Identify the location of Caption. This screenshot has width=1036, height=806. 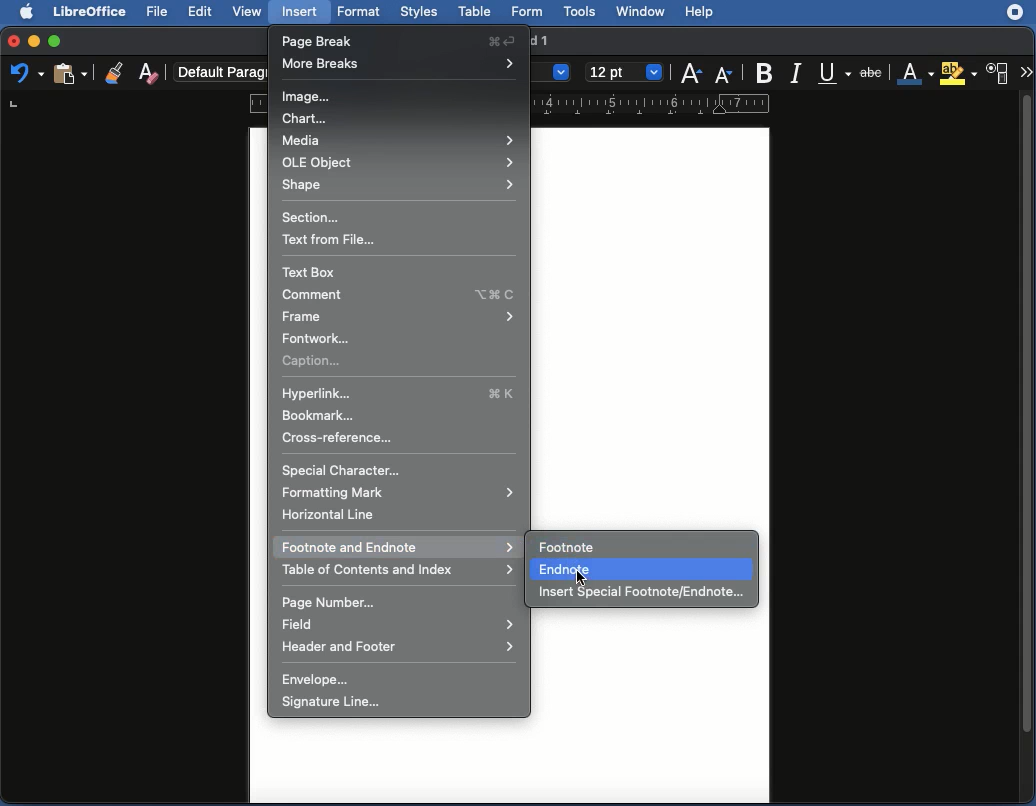
(317, 361).